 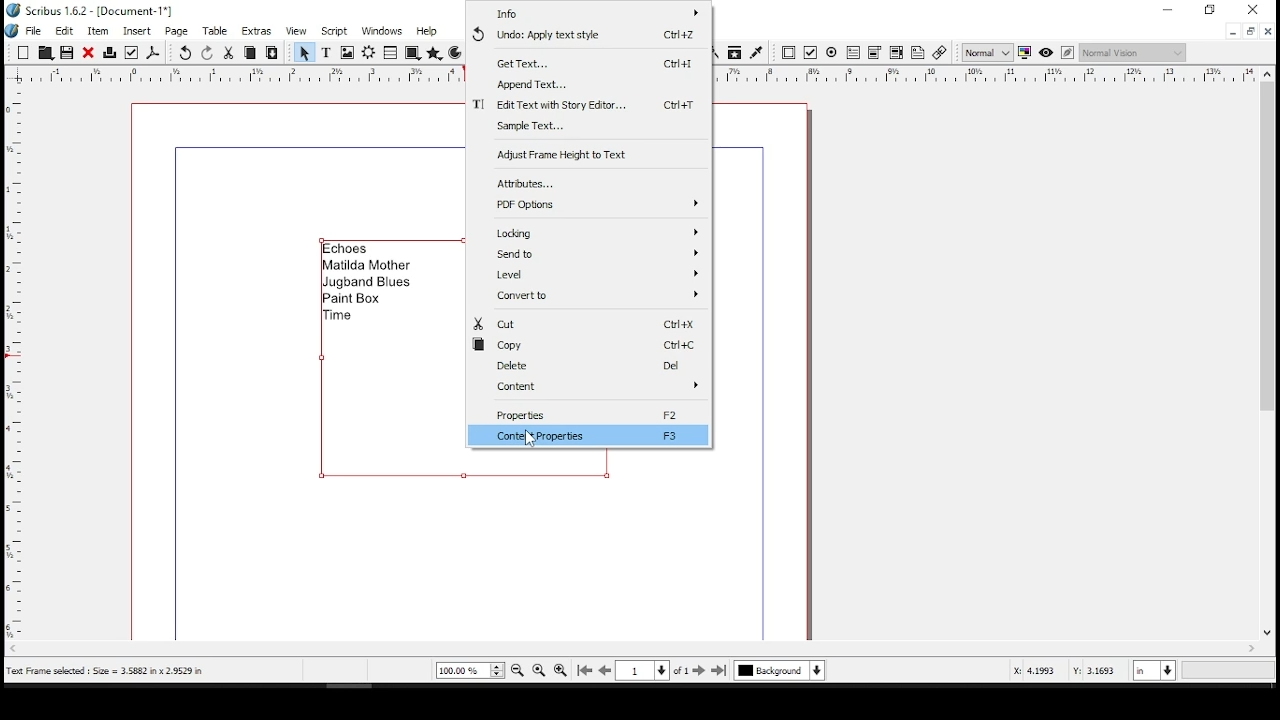 I want to click on file, so click(x=36, y=30).